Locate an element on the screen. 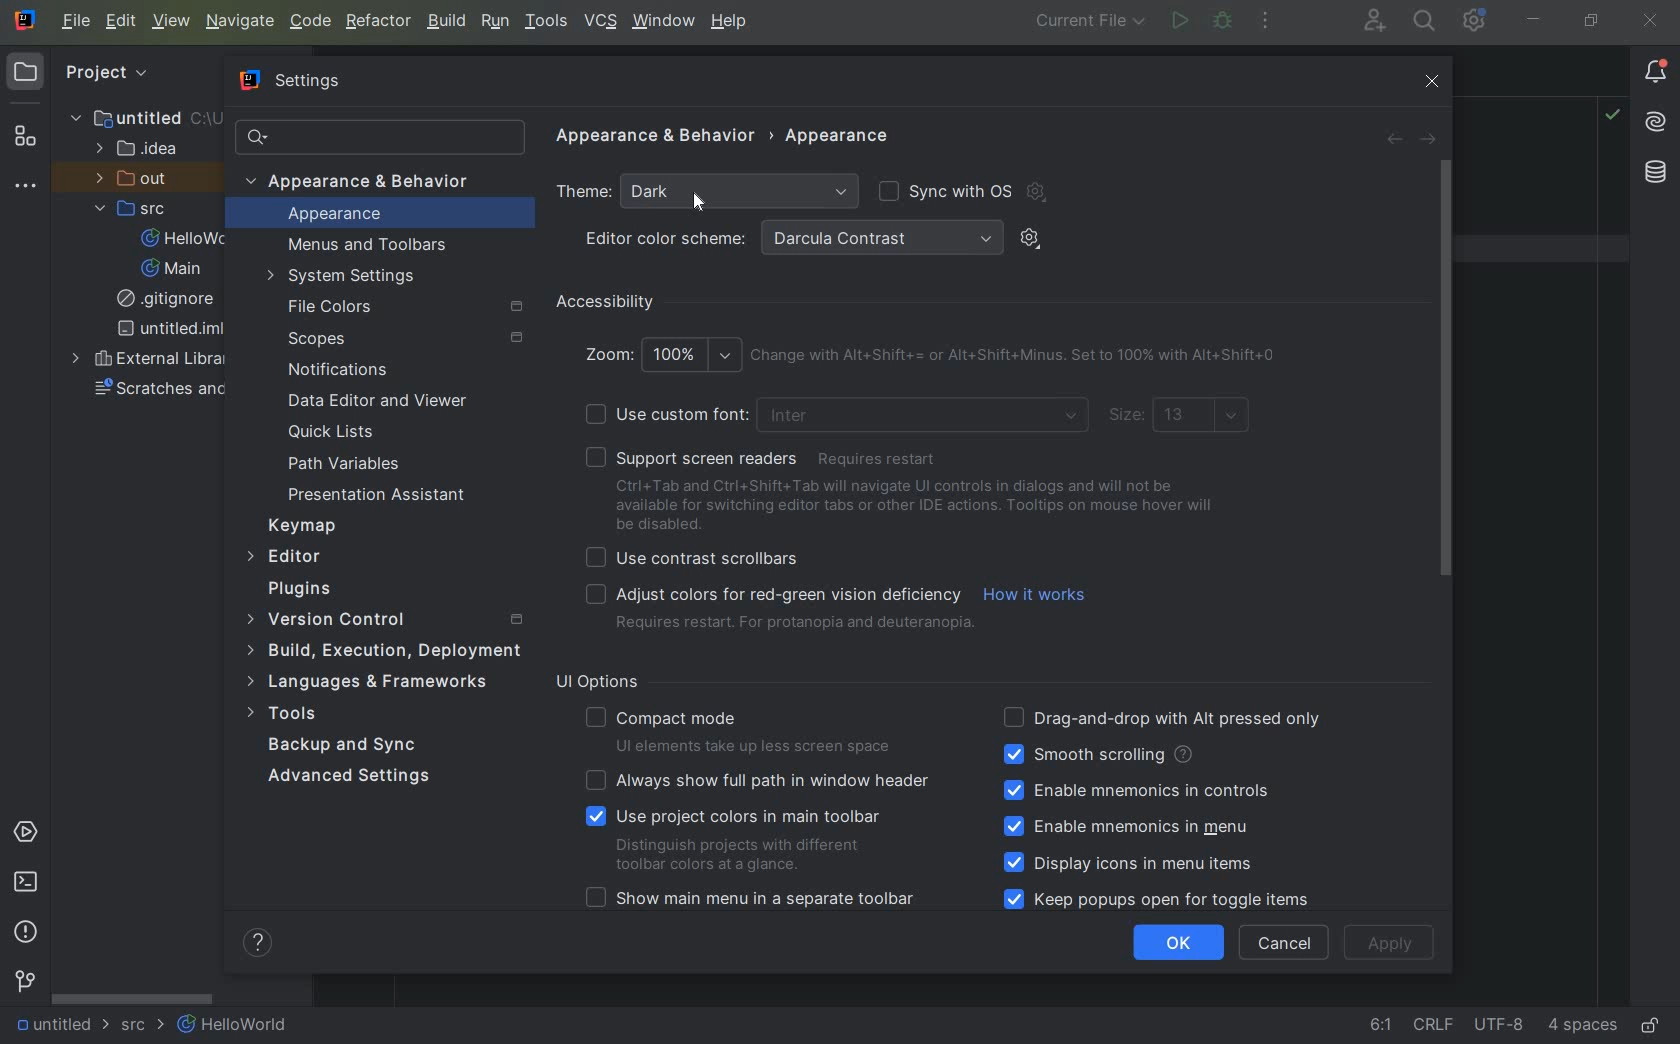  cancel is located at coordinates (1284, 943).